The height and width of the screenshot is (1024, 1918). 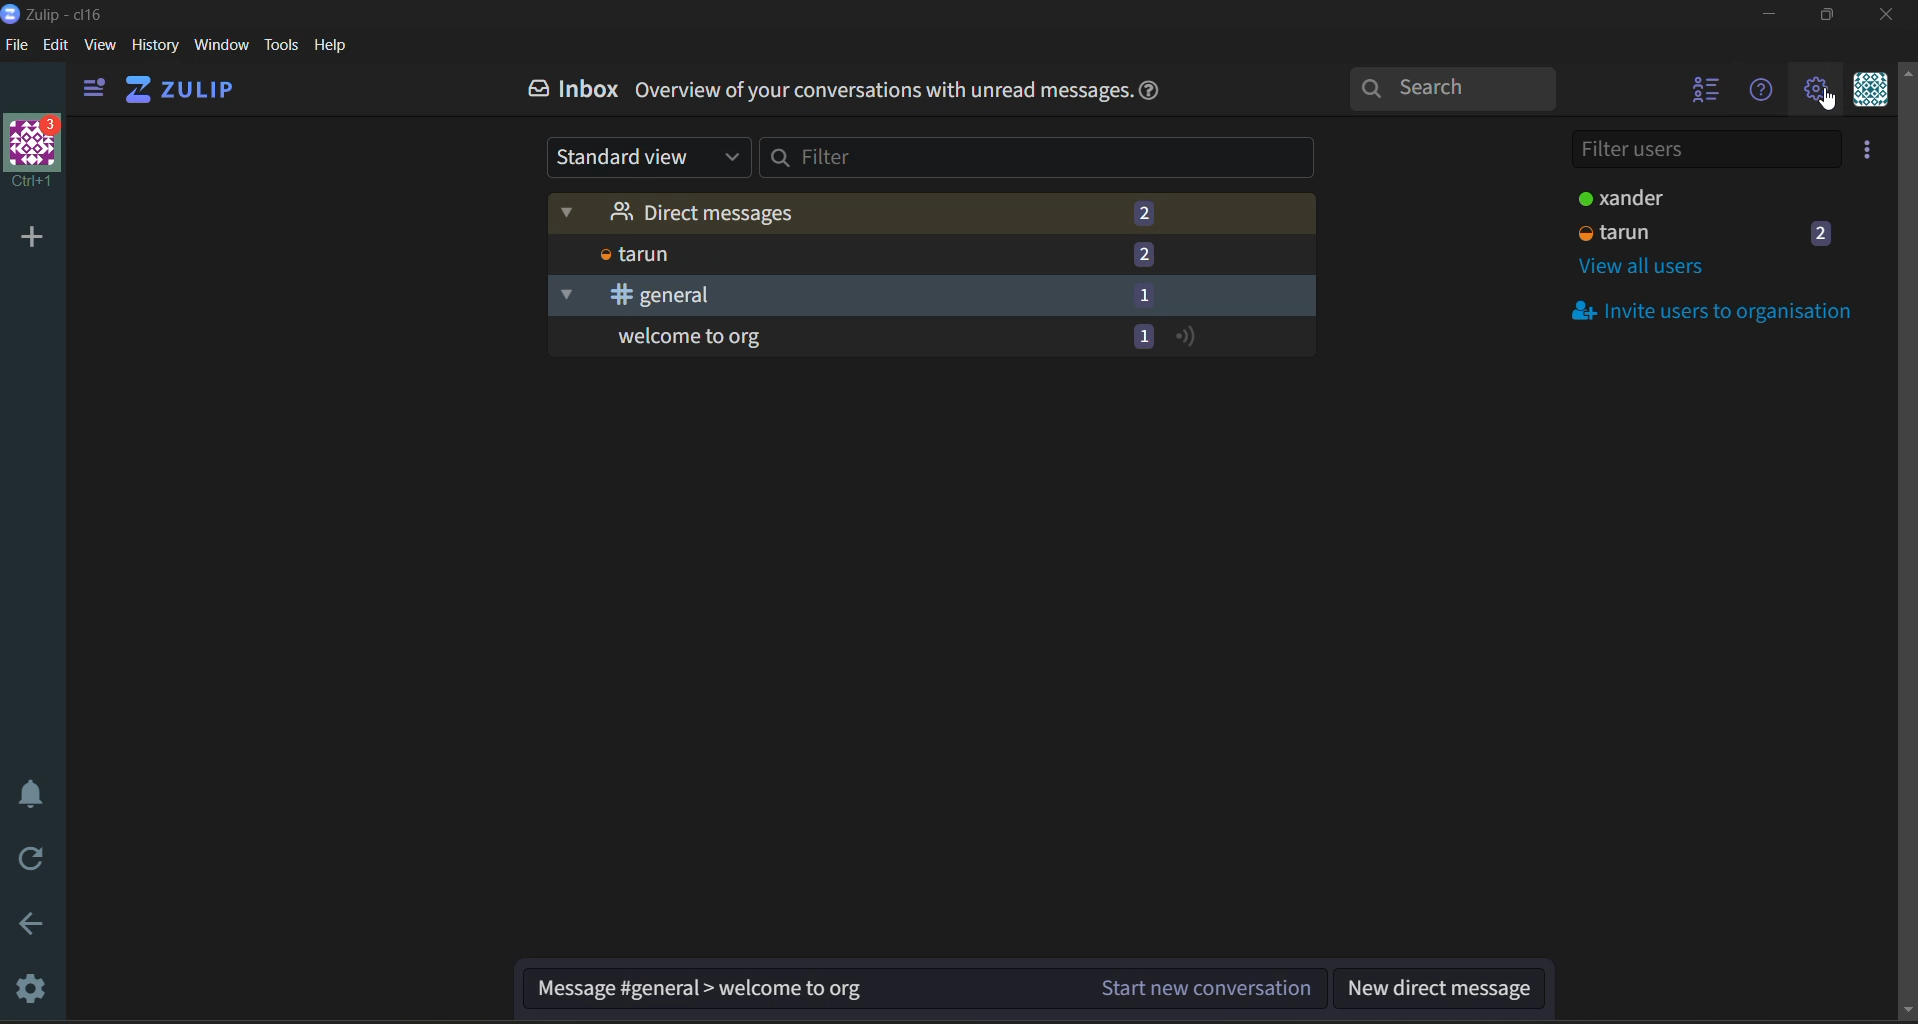 I want to click on Scroll bar , so click(x=1906, y=540).